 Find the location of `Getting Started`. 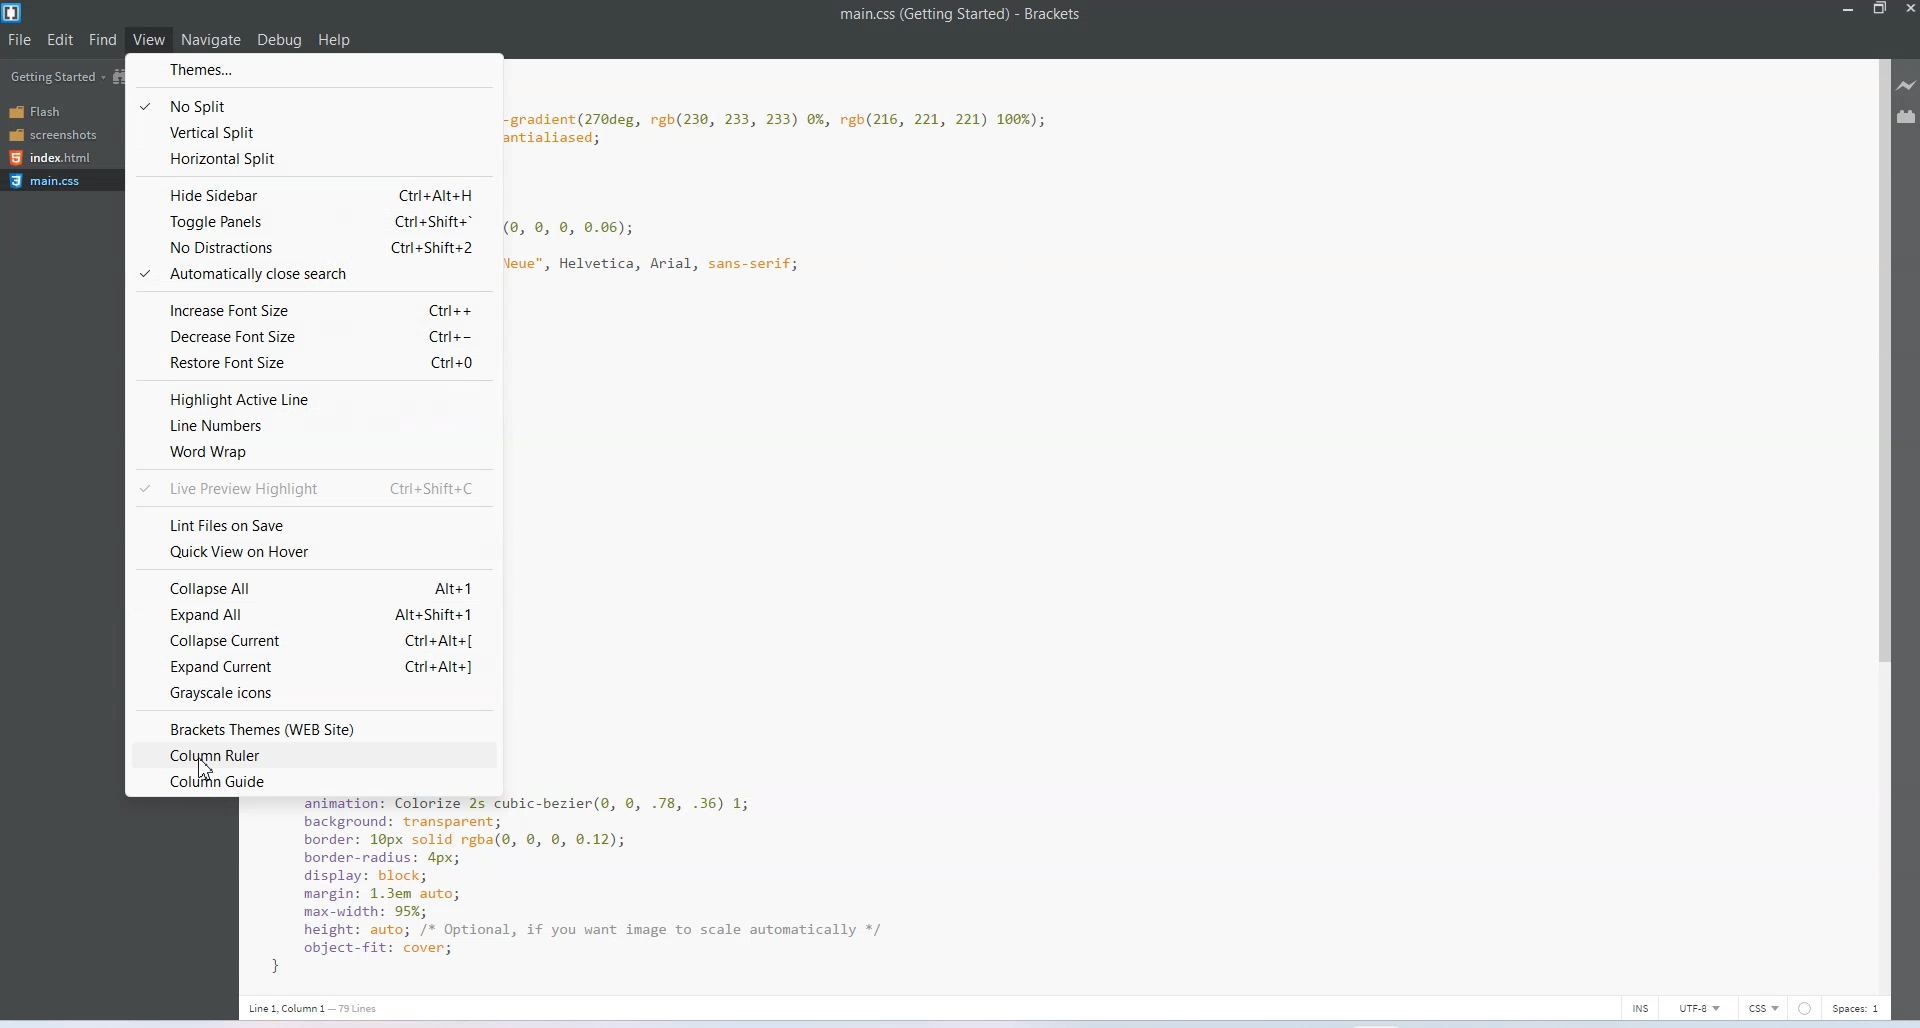

Getting Started is located at coordinates (58, 77).